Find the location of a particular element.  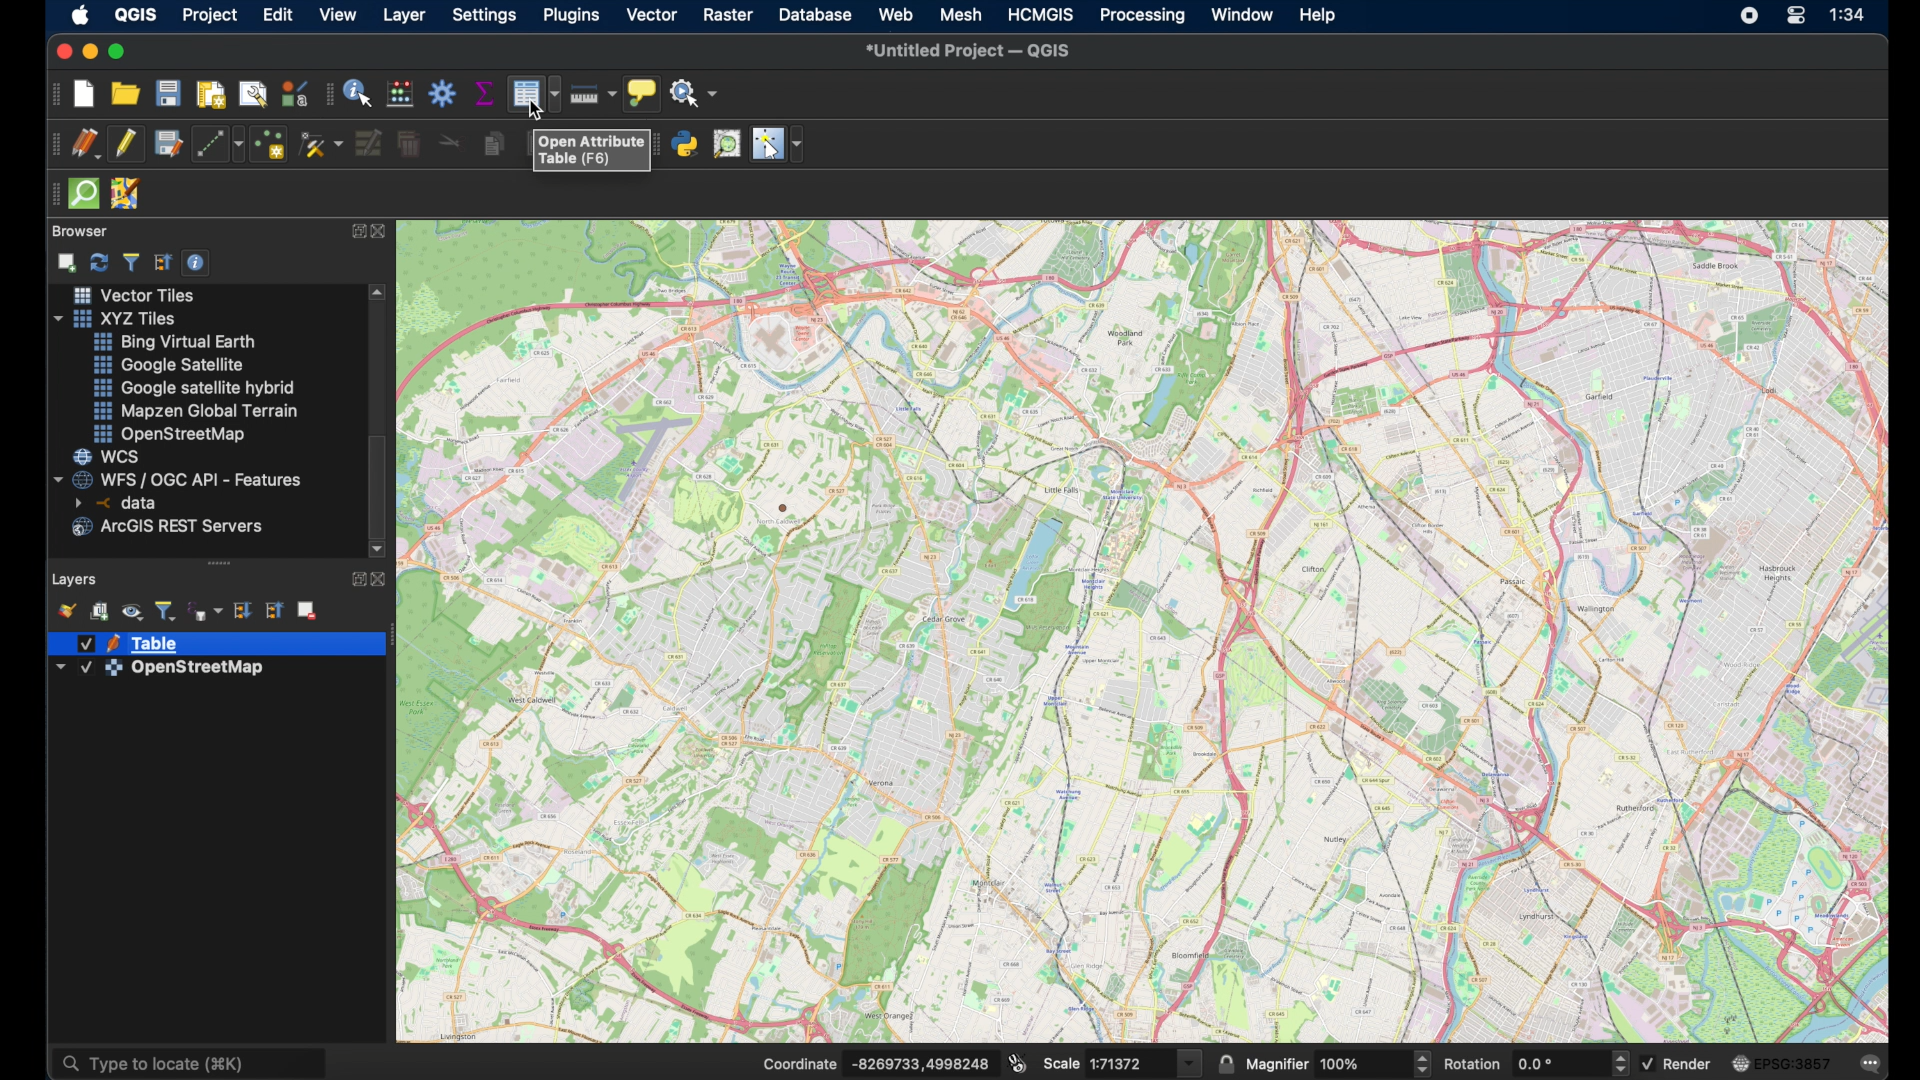

scroll box is located at coordinates (379, 481).